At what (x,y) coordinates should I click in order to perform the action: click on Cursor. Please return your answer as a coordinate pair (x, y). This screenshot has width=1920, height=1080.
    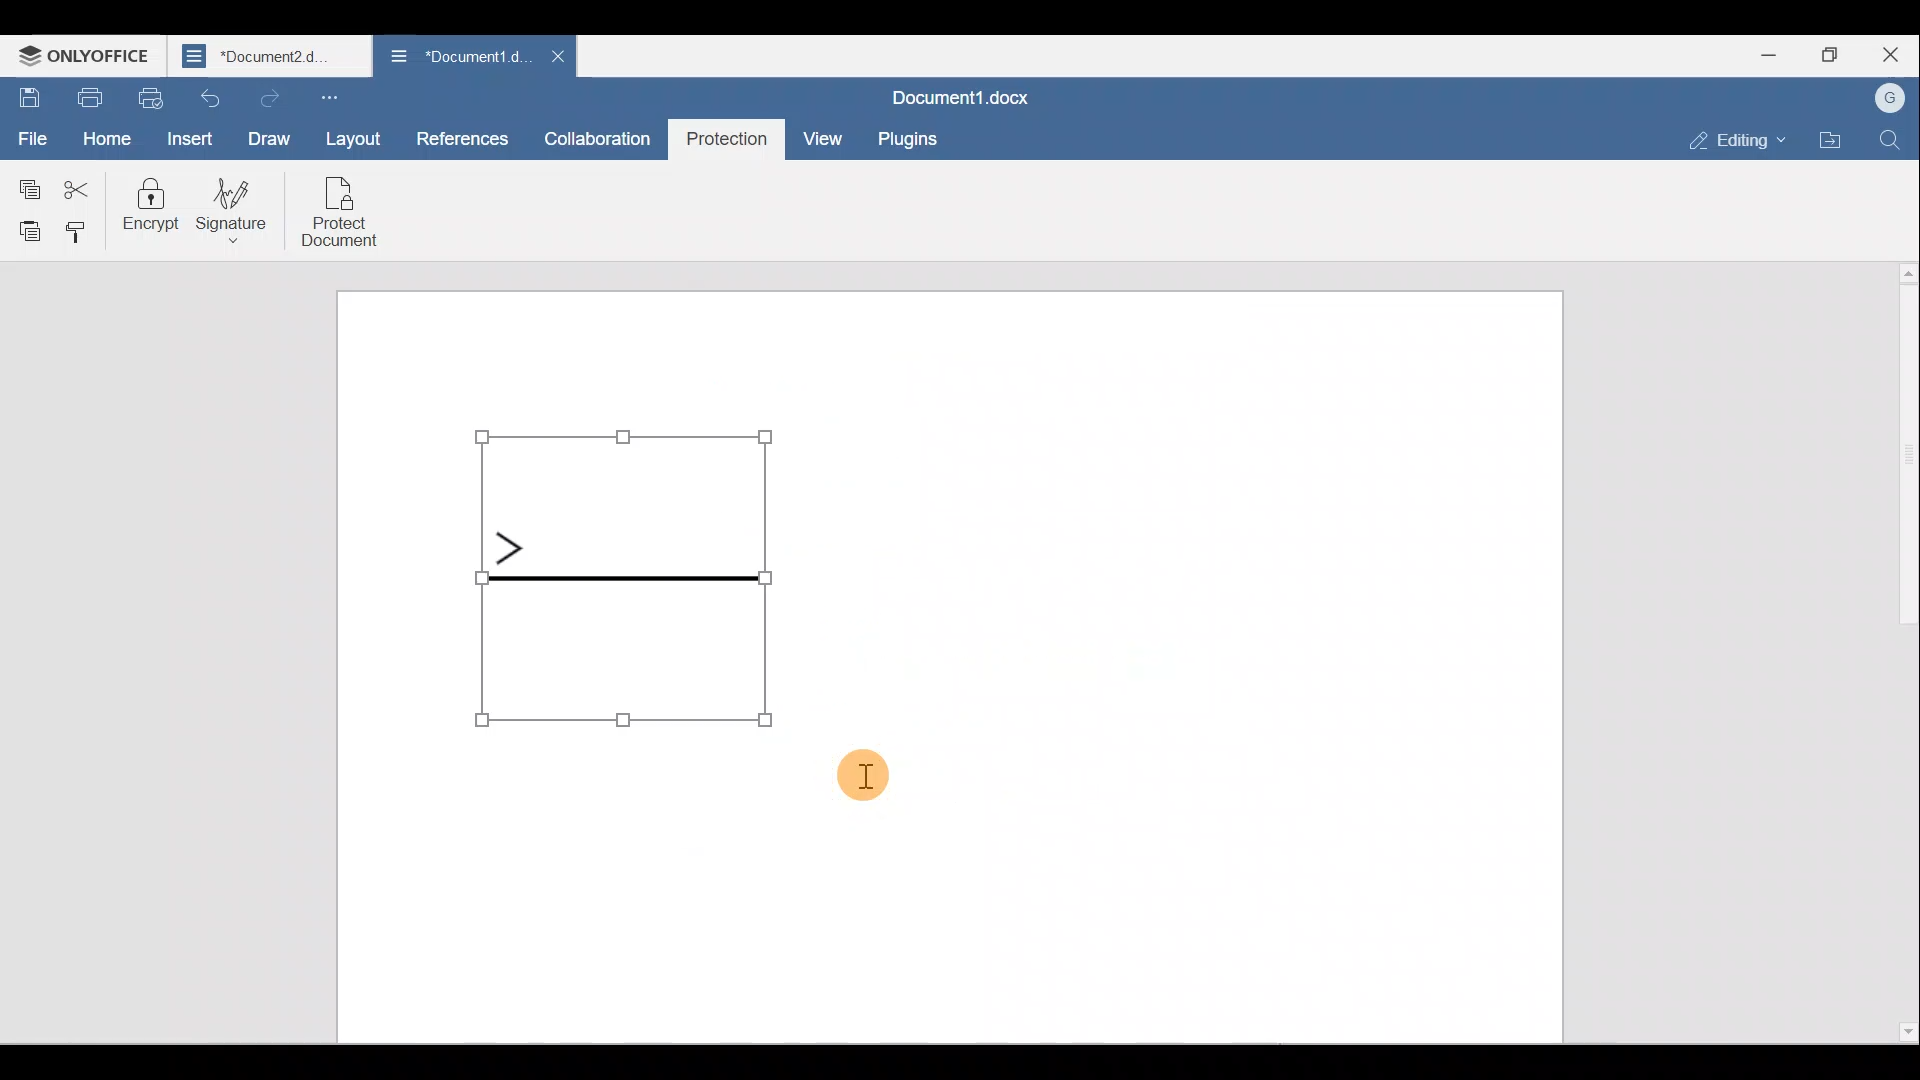
    Looking at the image, I should click on (869, 782).